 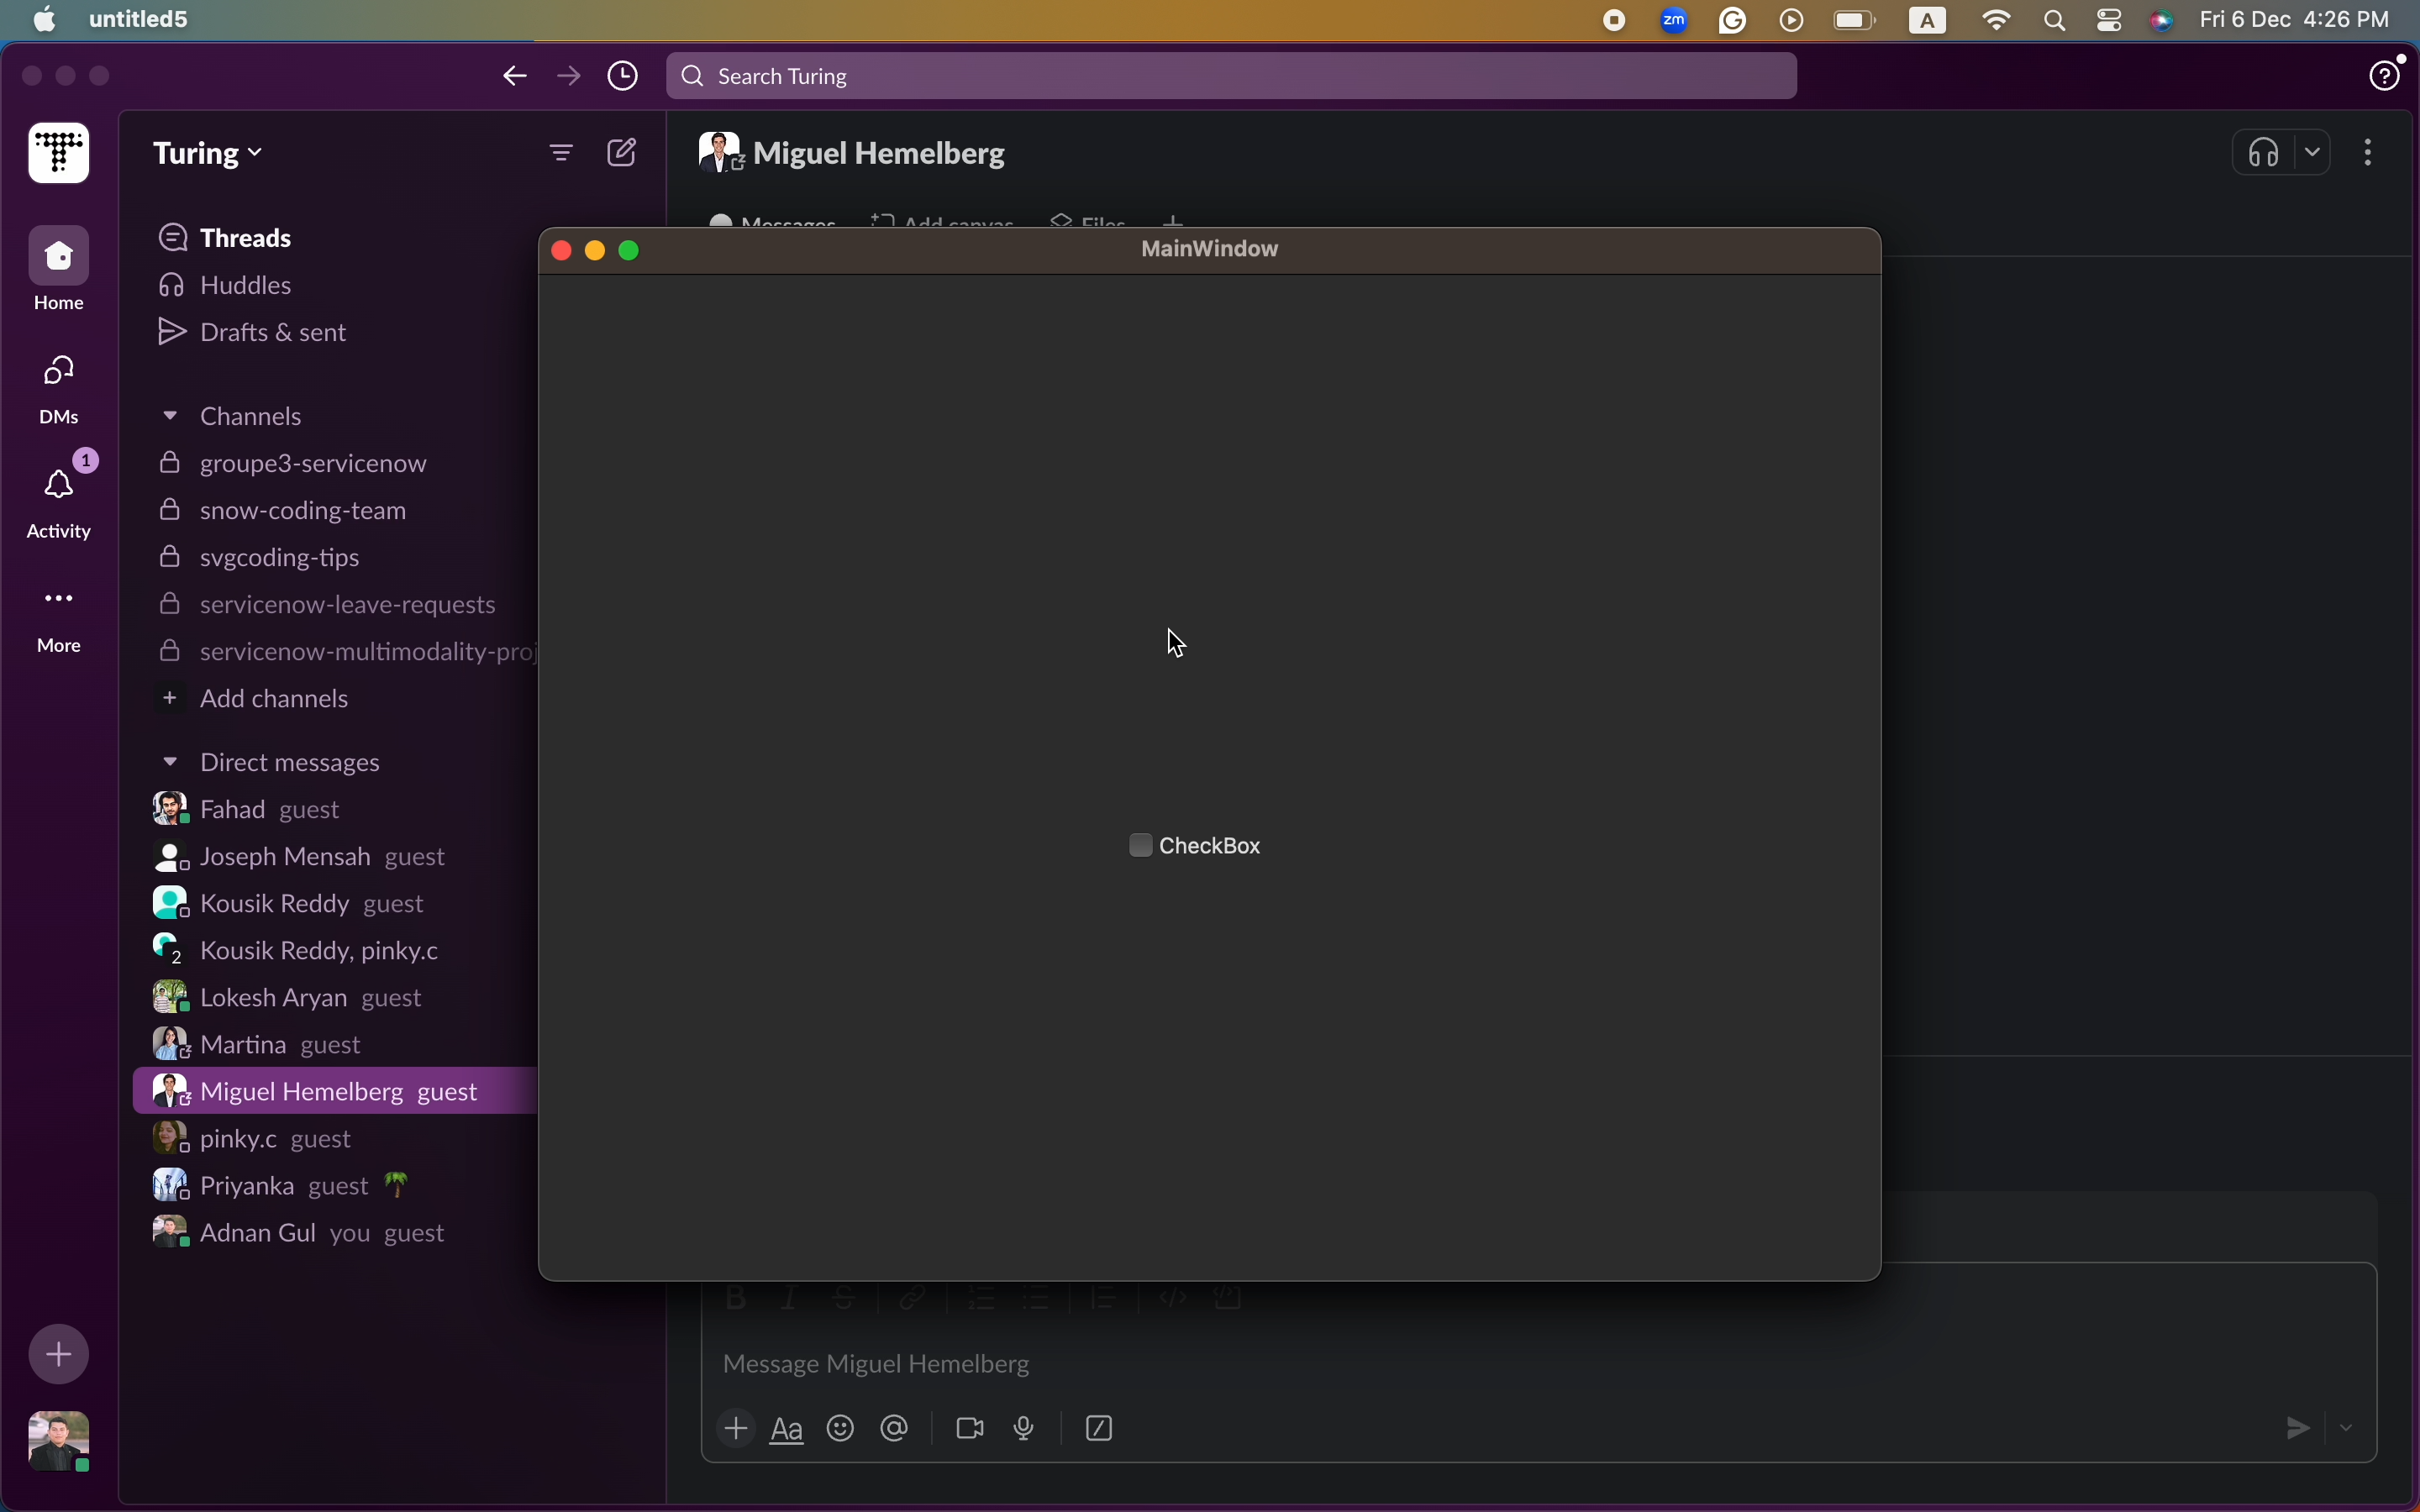 I want to click on servicenow-leave, so click(x=327, y=608).